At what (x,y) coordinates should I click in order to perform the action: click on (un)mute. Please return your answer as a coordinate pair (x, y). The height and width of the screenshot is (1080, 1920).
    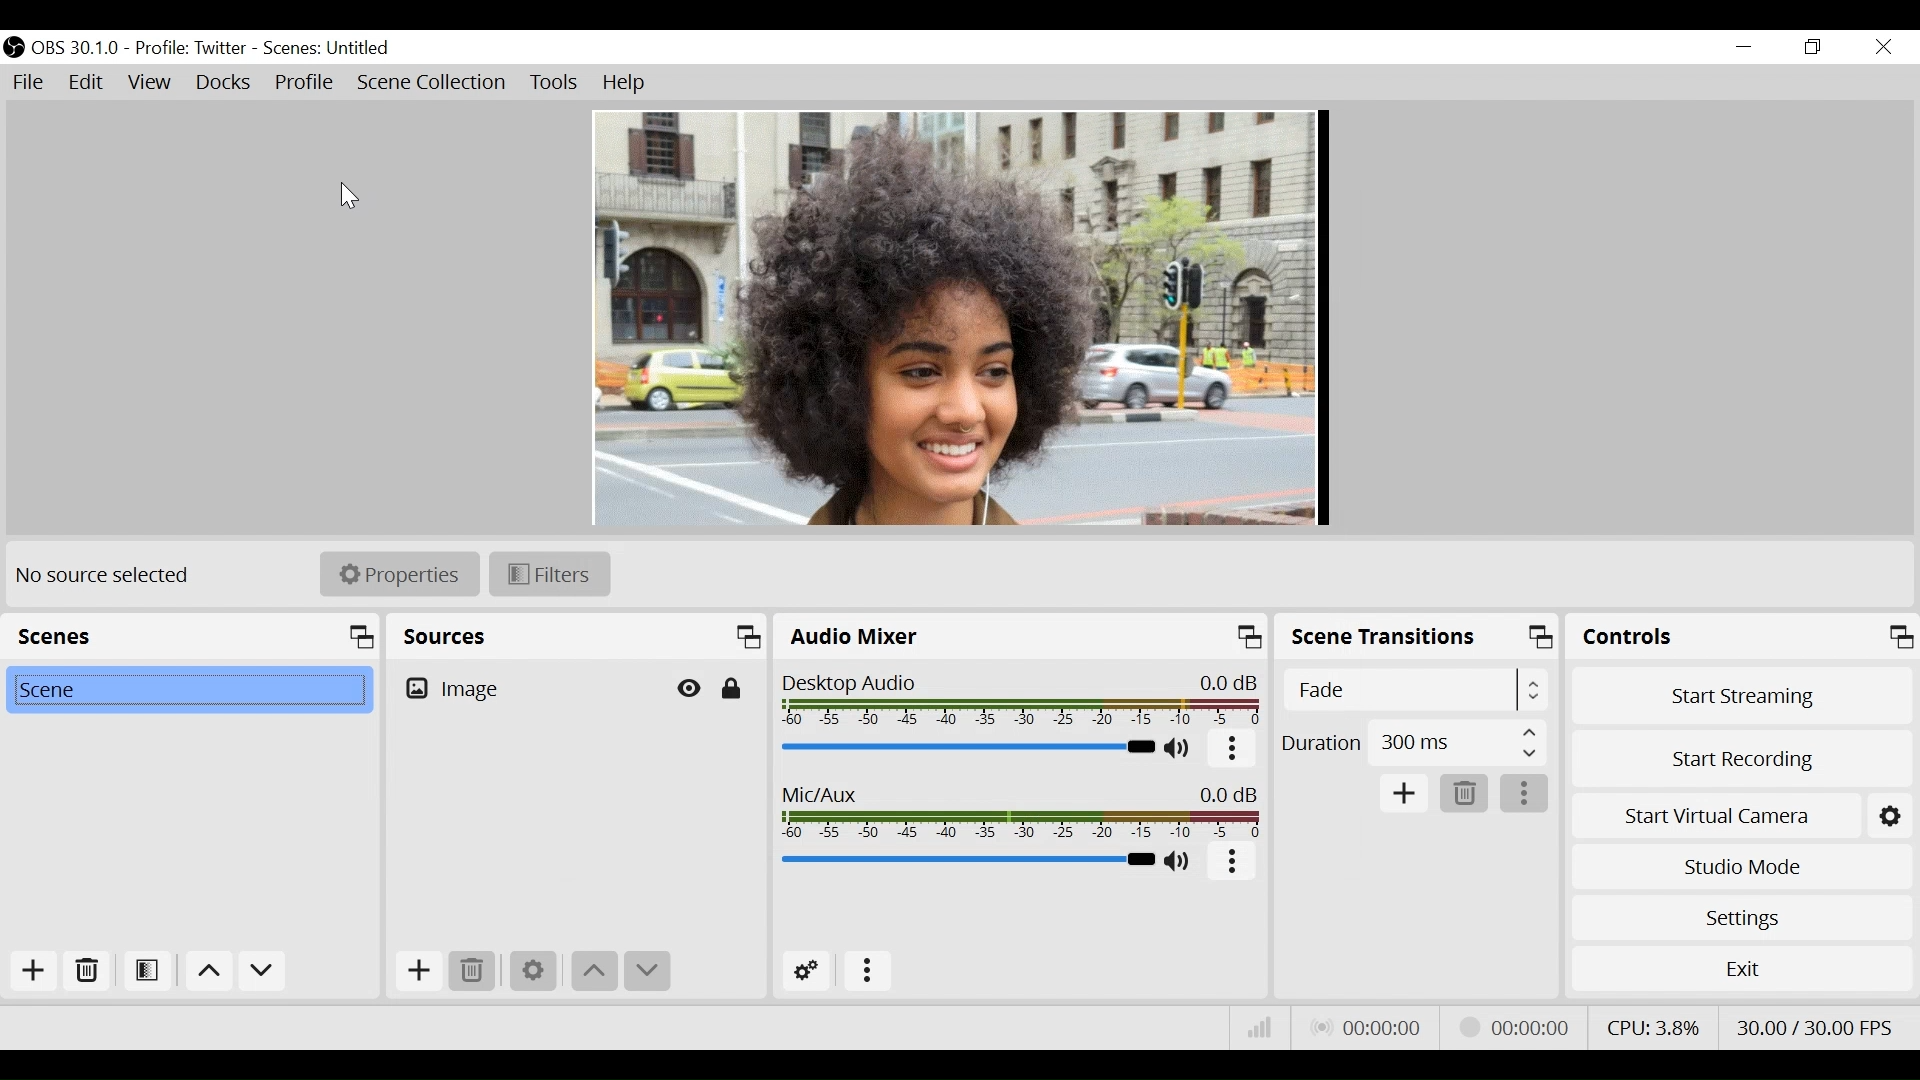
    Looking at the image, I should click on (1180, 750).